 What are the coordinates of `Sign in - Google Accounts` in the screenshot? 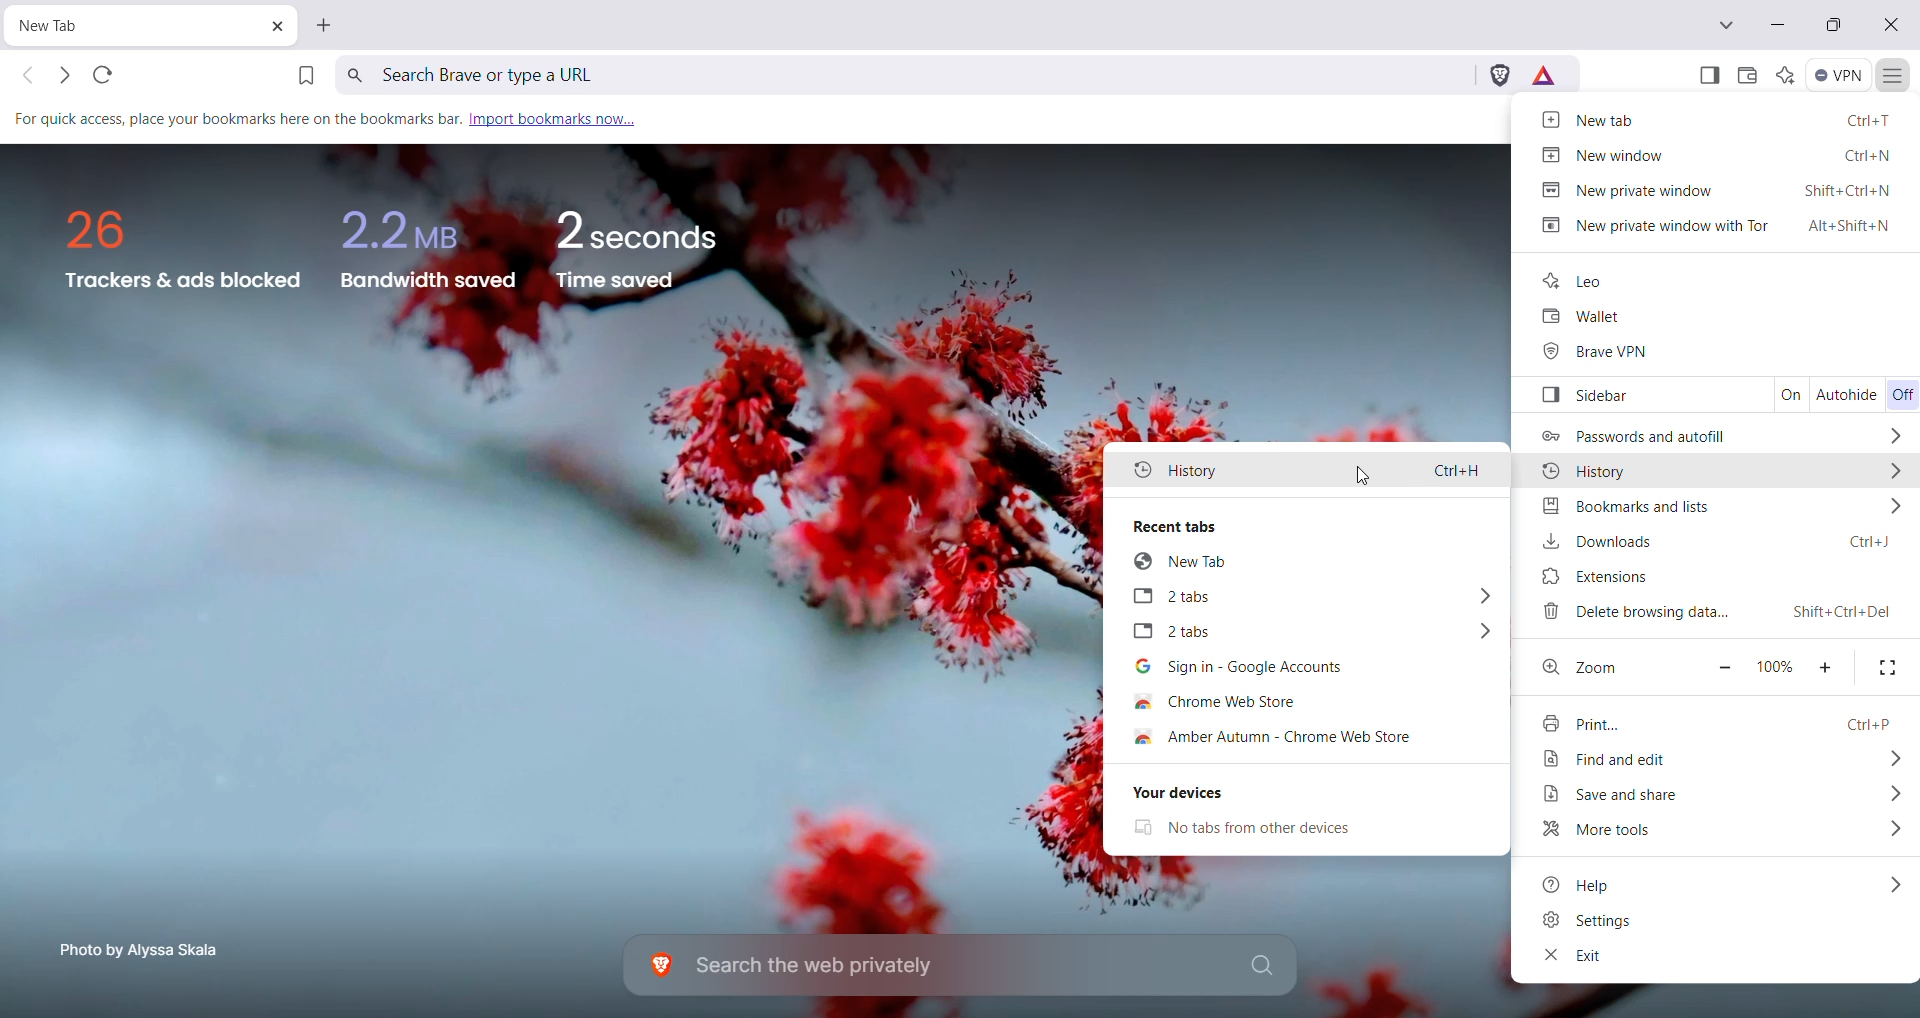 It's located at (1298, 668).